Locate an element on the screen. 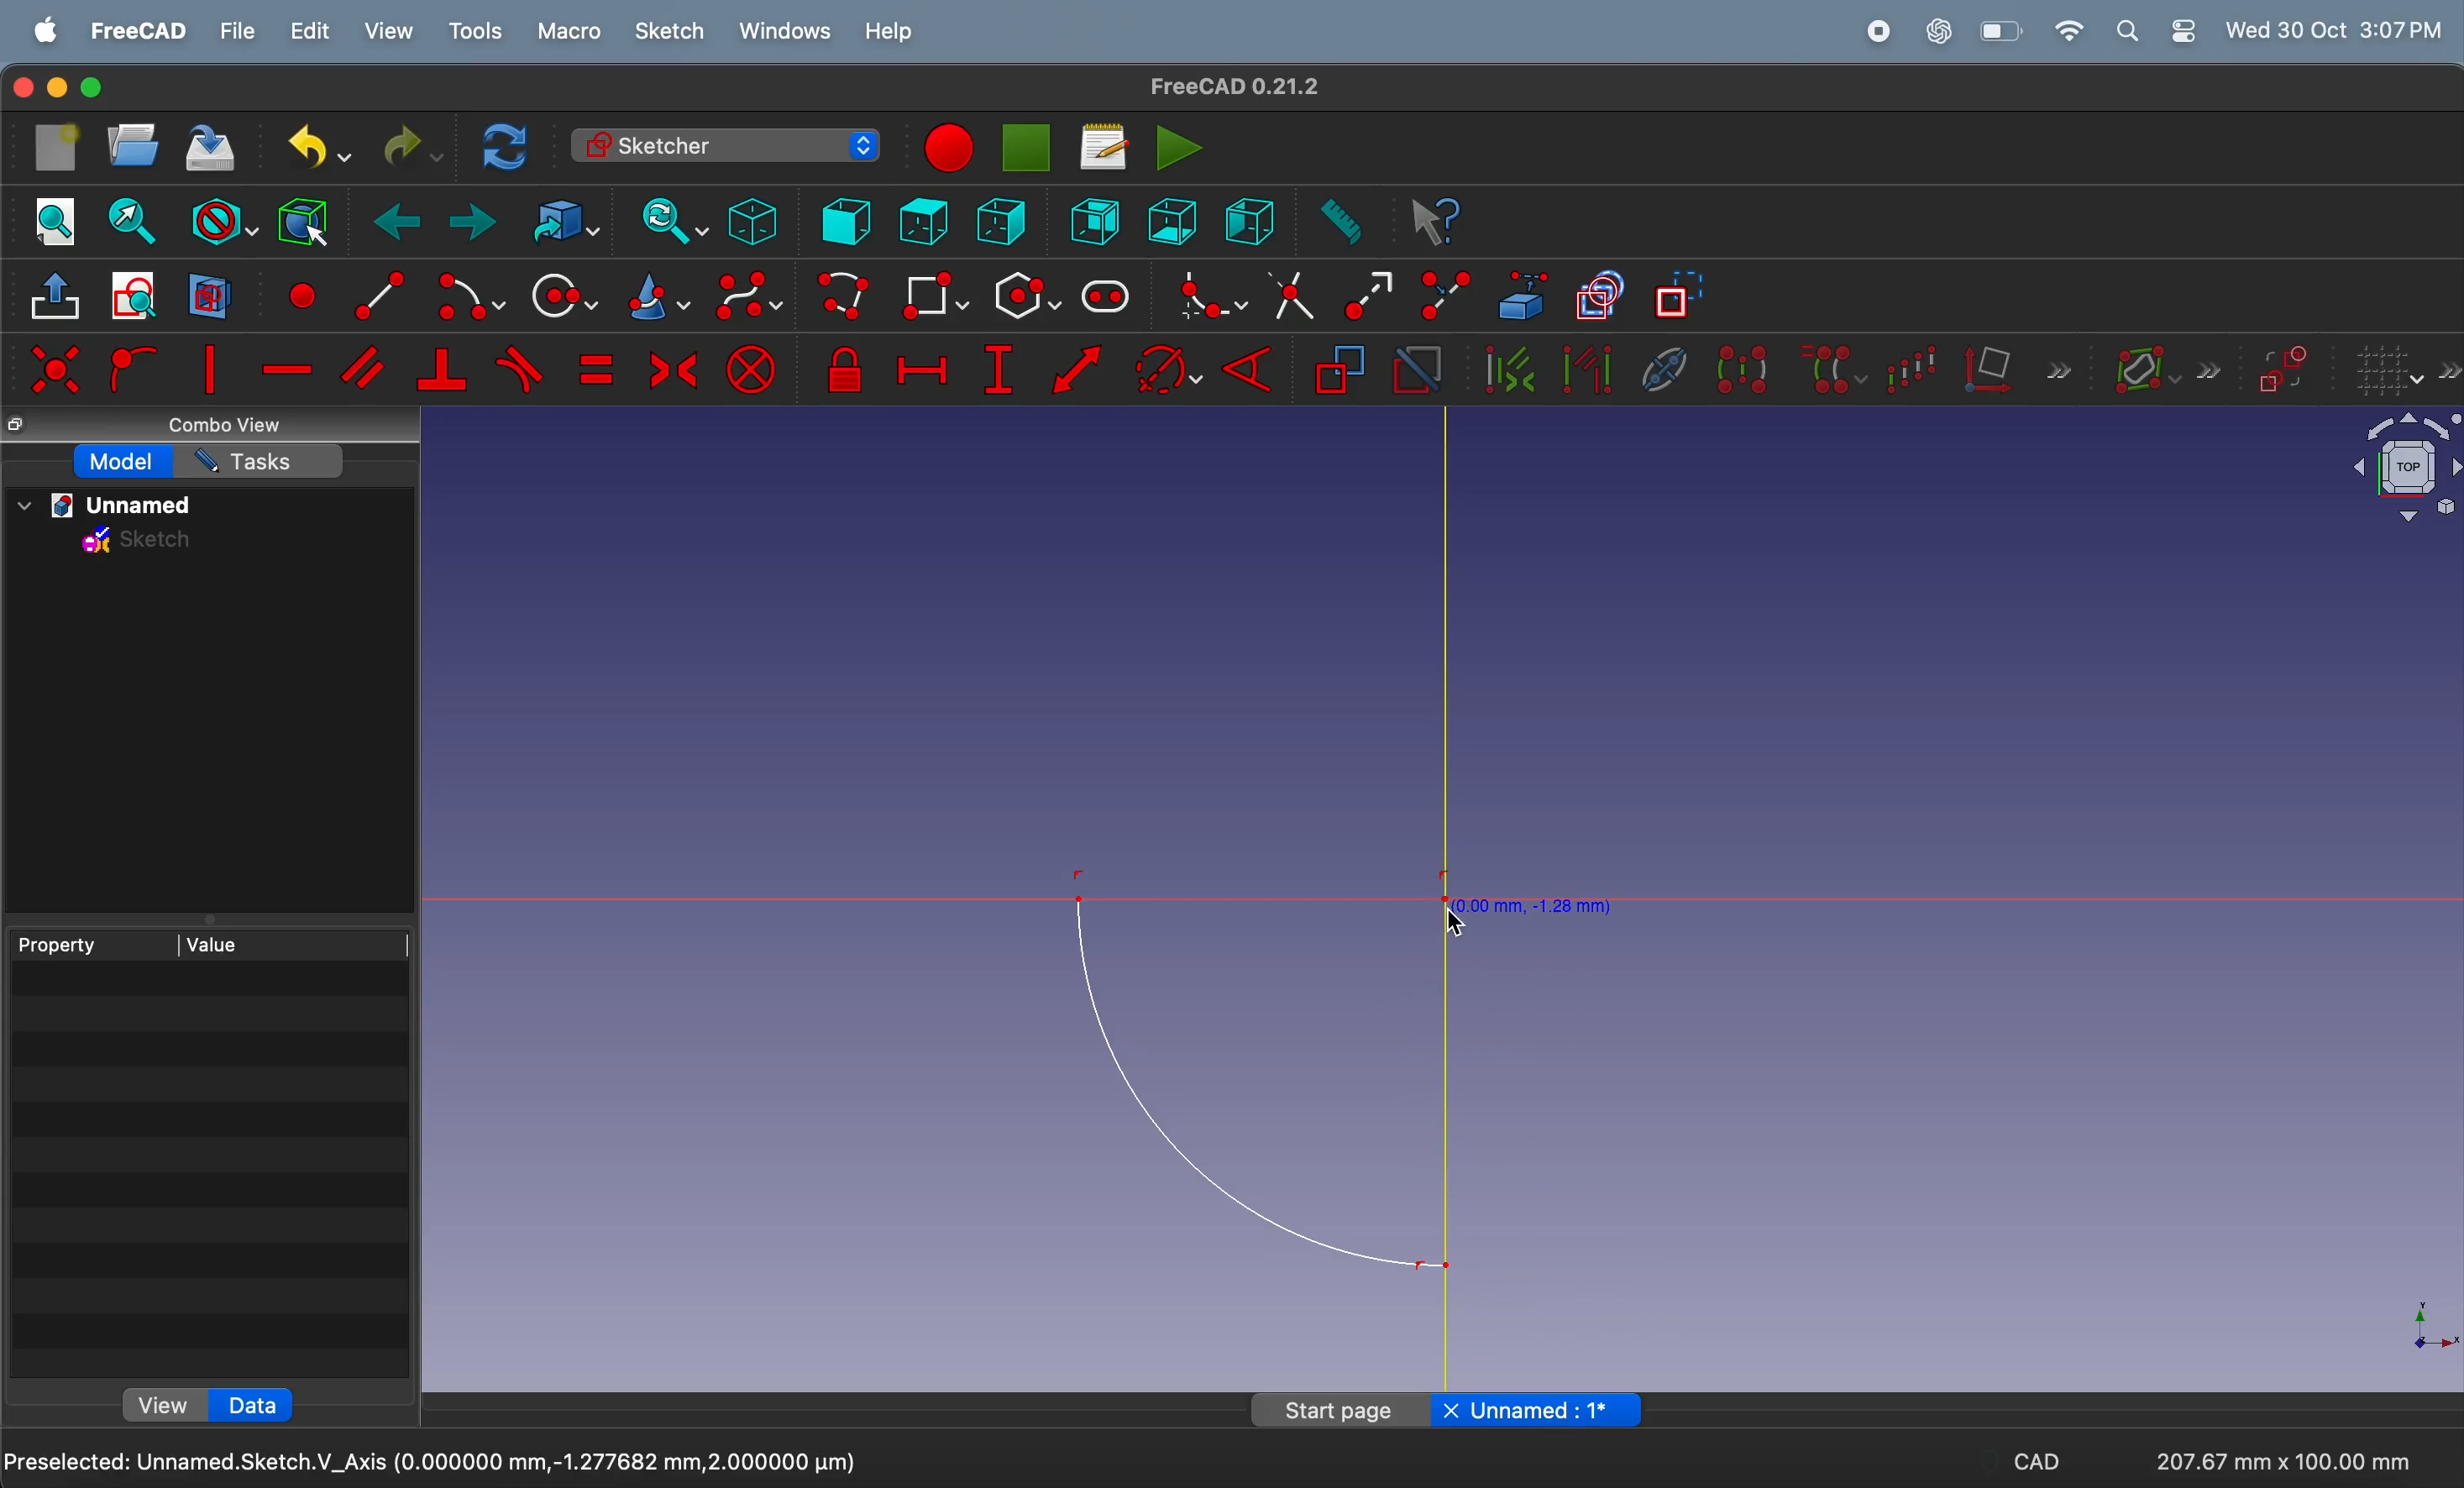  right view is located at coordinates (1249, 219).